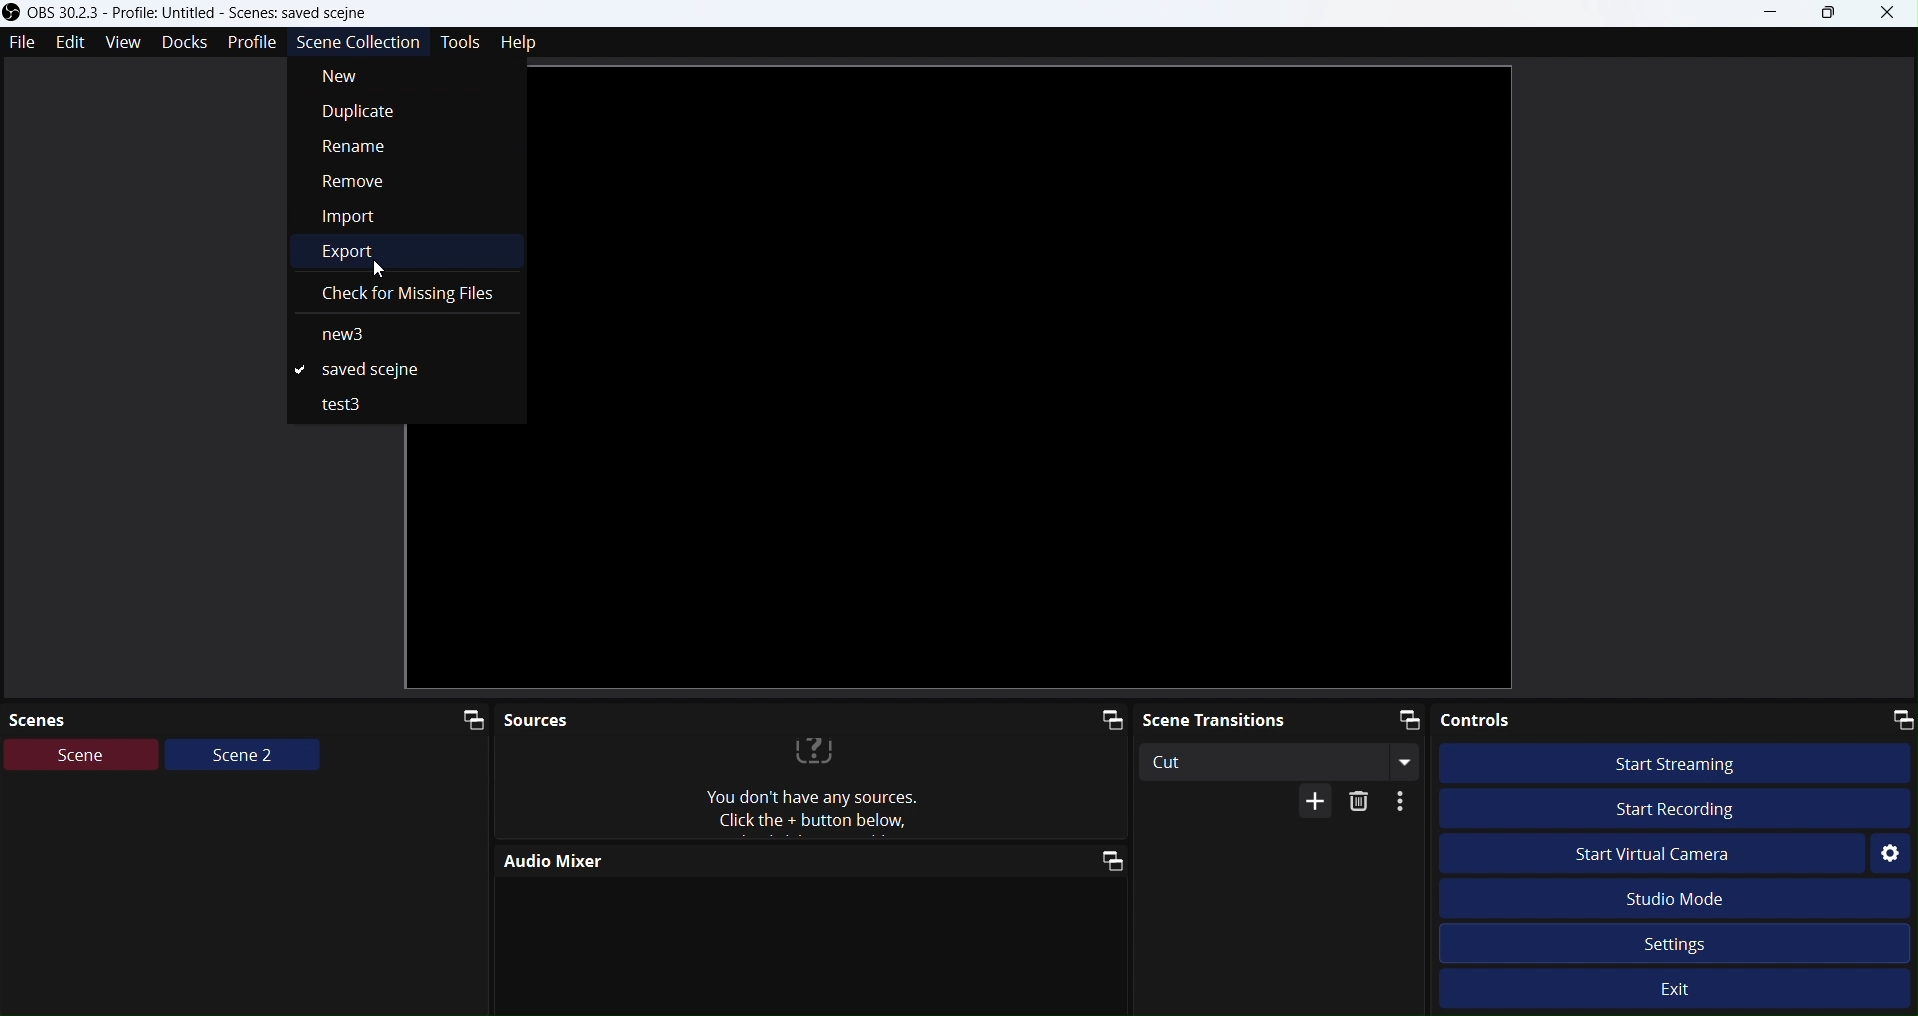 Image resolution: width=1918 pixels, height=1016 pixels. I want to click on More, so click(1318, 801).